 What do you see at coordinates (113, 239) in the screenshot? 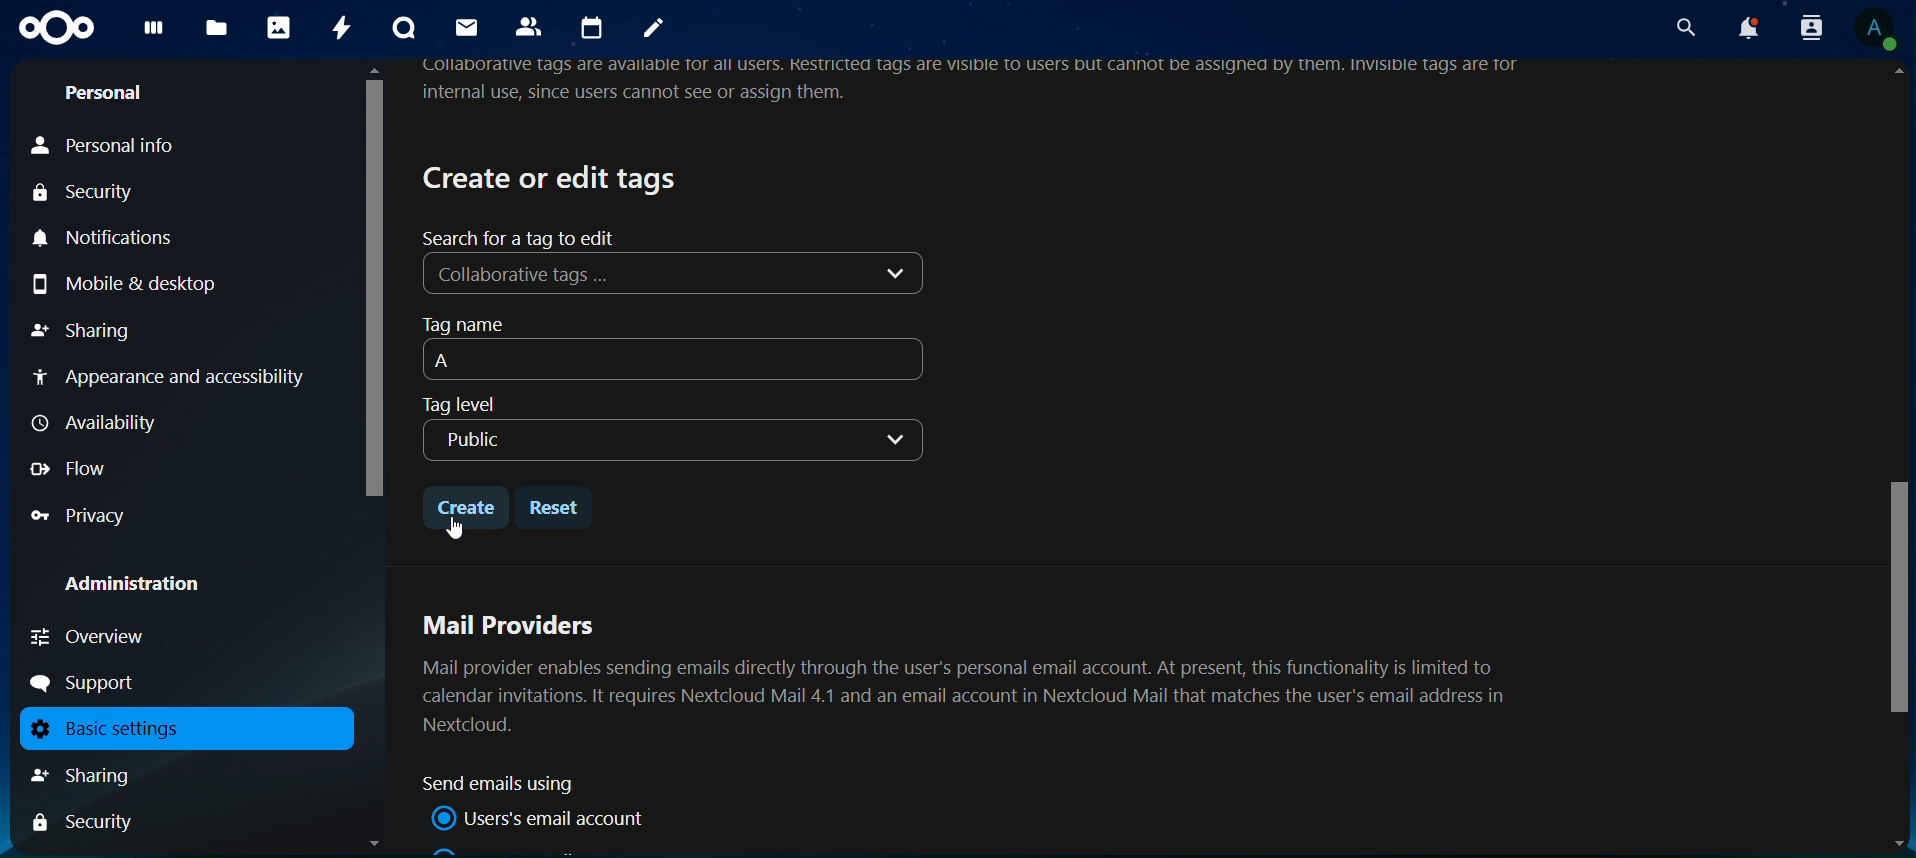
I see `notifications` at bounding box center [113, 239].